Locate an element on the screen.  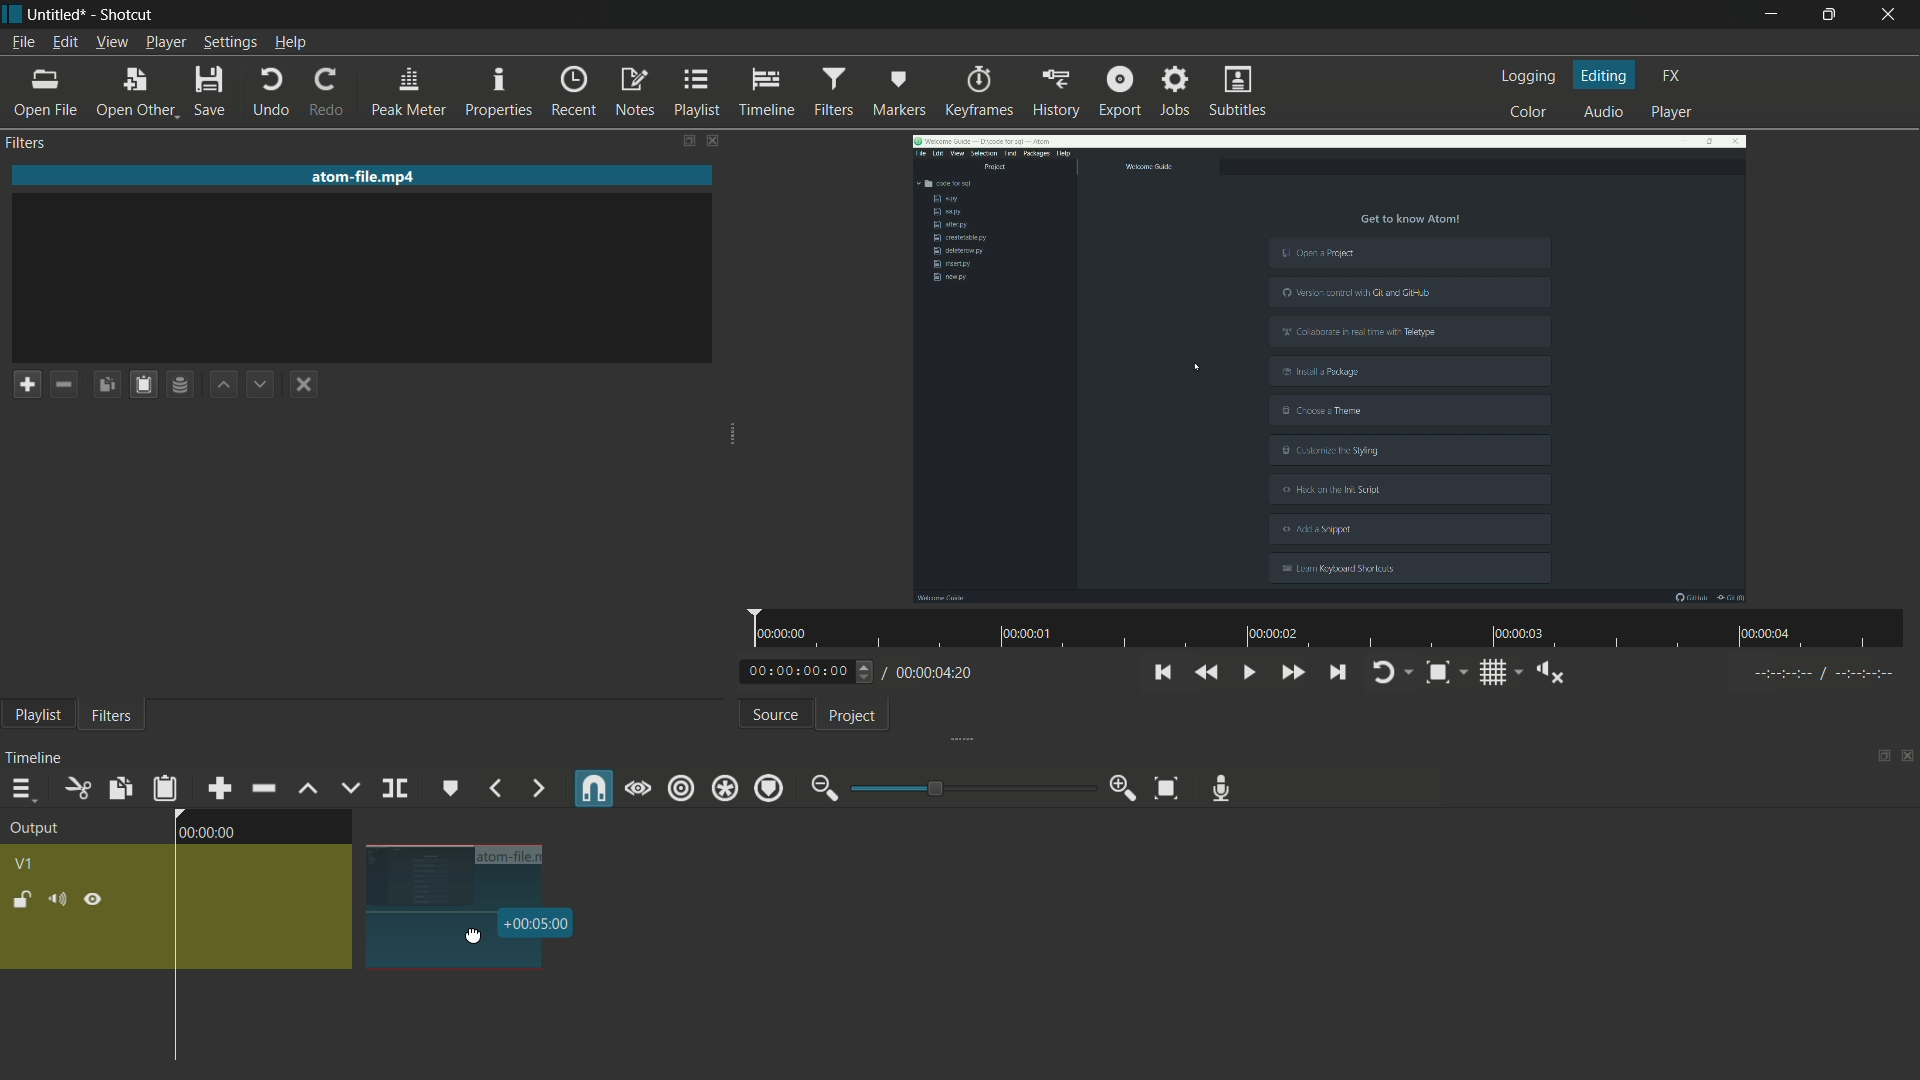
toggle grid is located at coordinates (1491, 671).